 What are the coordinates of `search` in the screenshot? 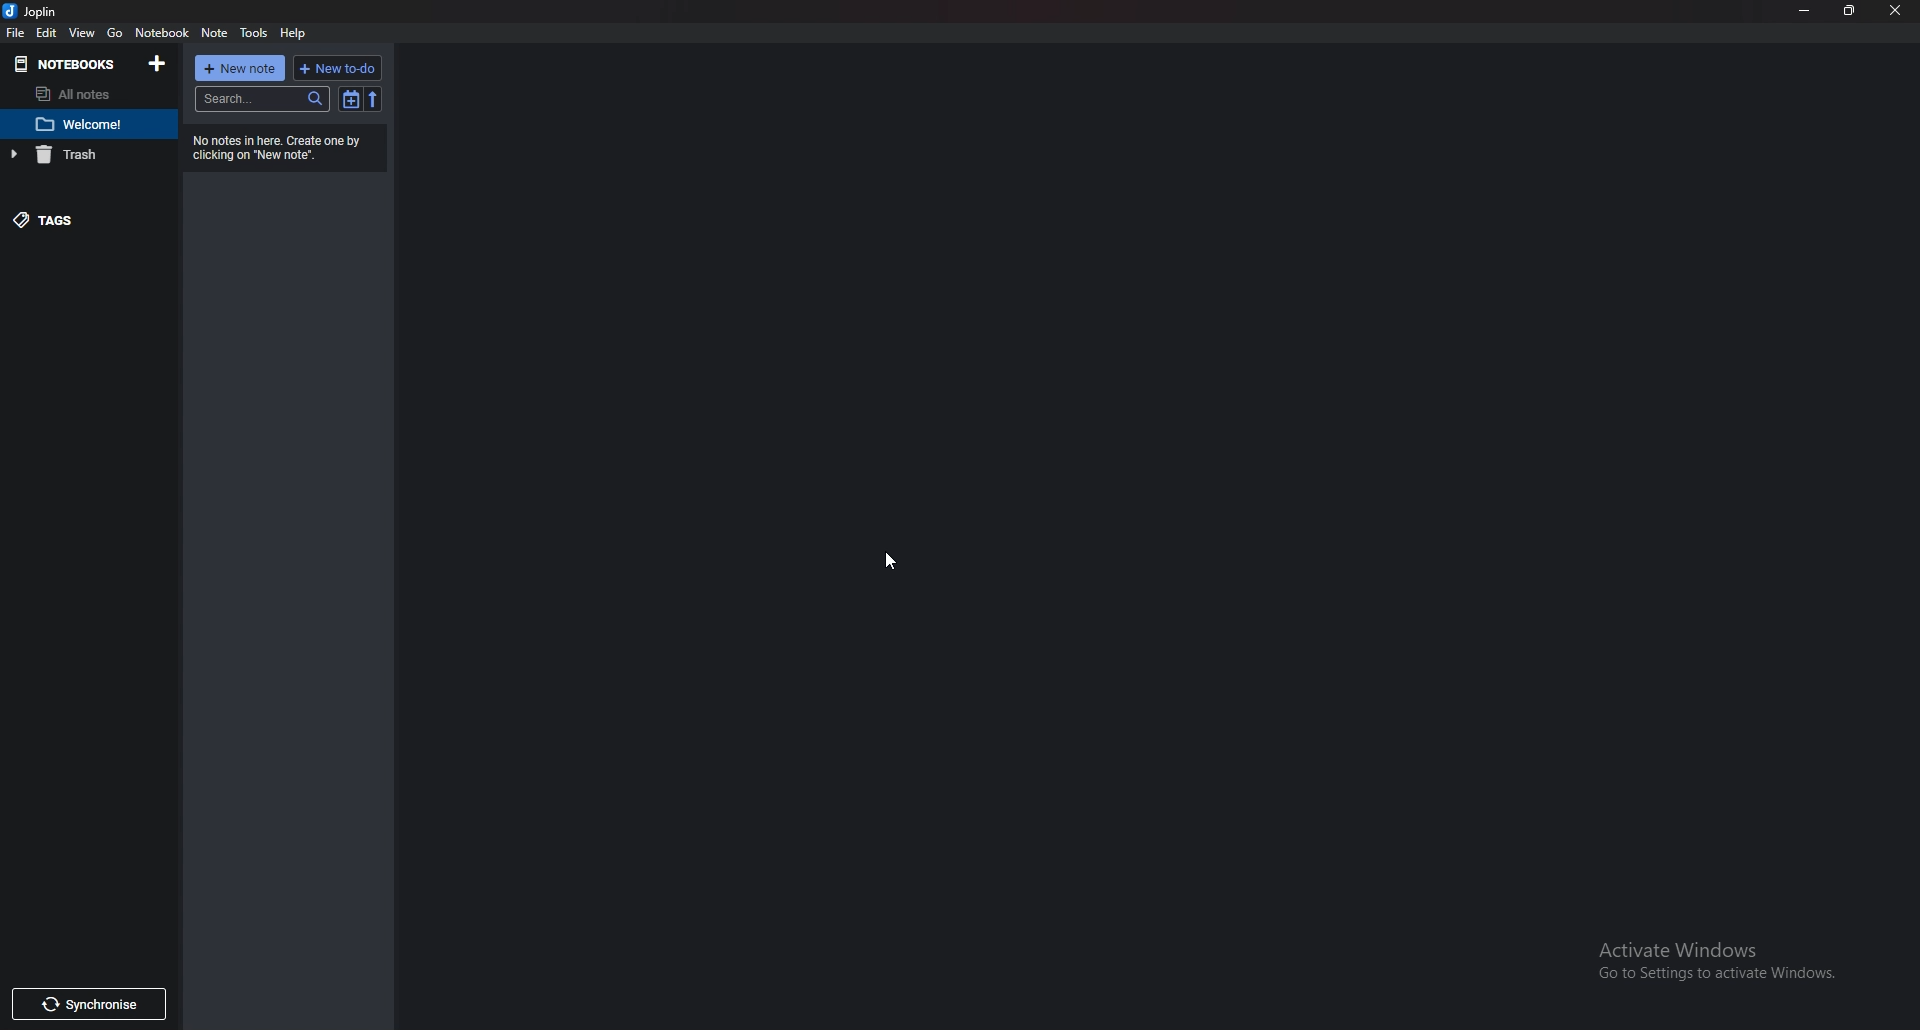 It's located at (261, 100).